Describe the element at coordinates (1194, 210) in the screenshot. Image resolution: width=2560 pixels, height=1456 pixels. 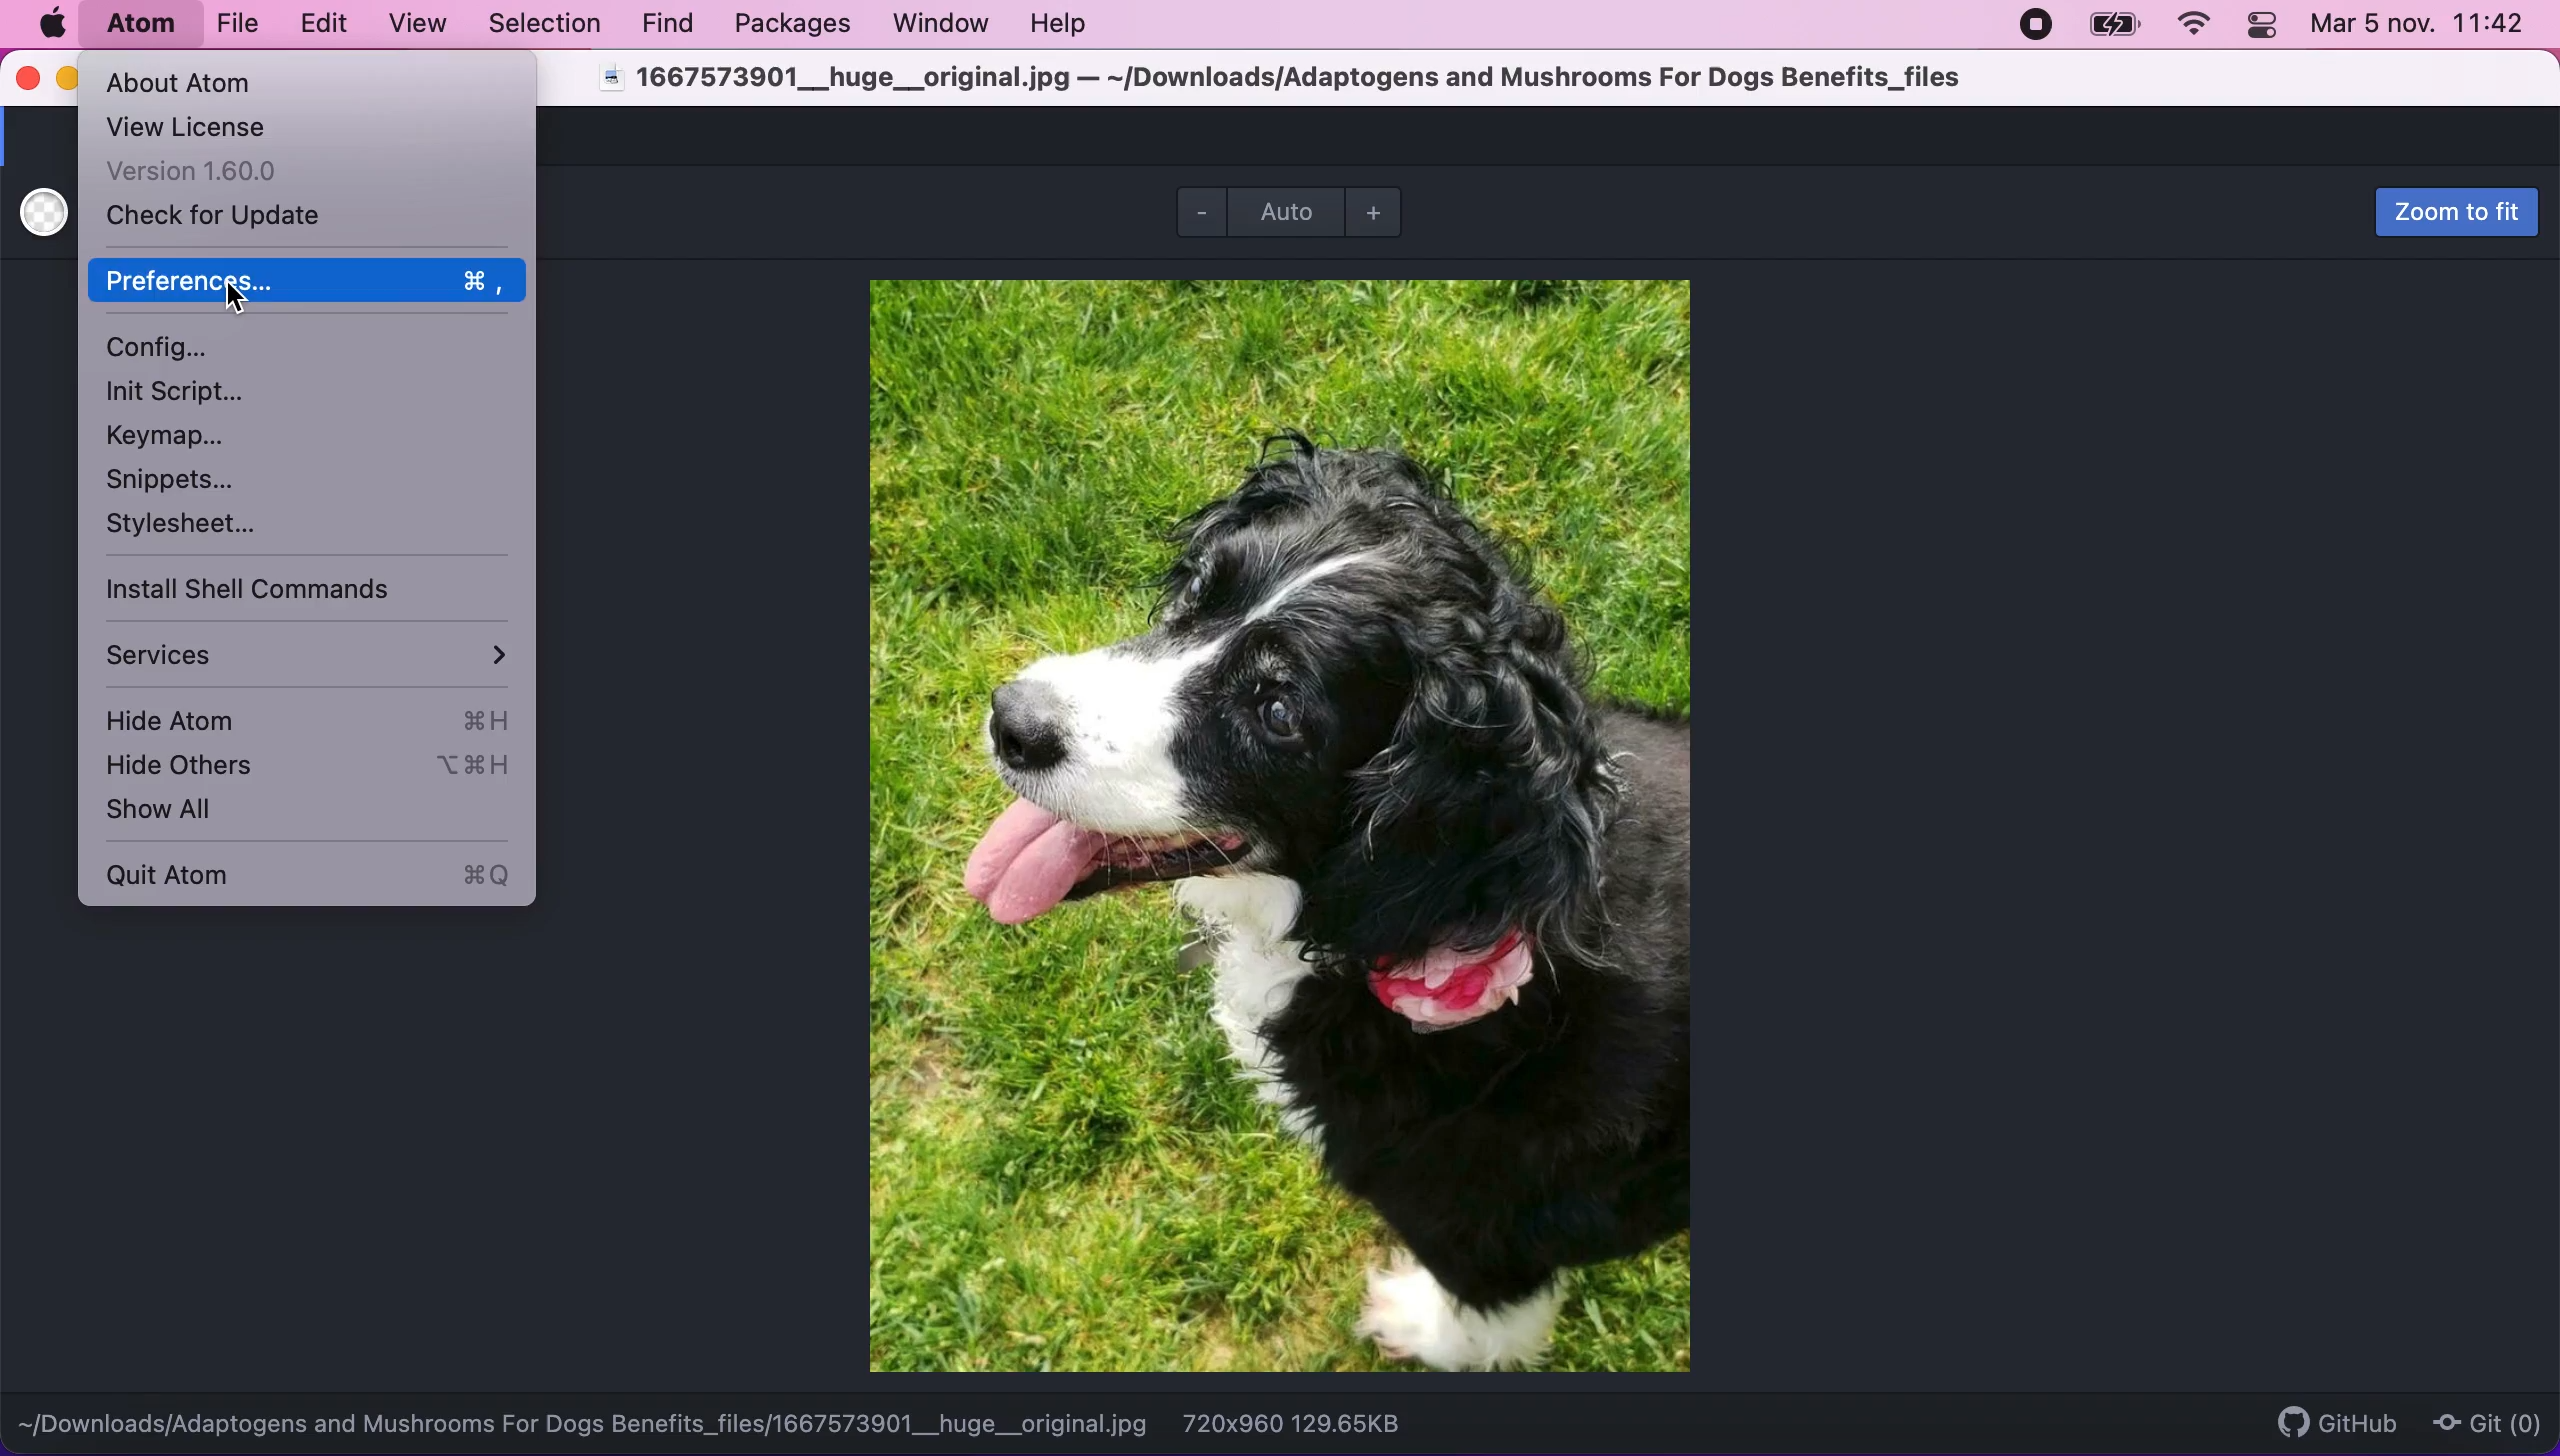
I see `zoom out` at that location.